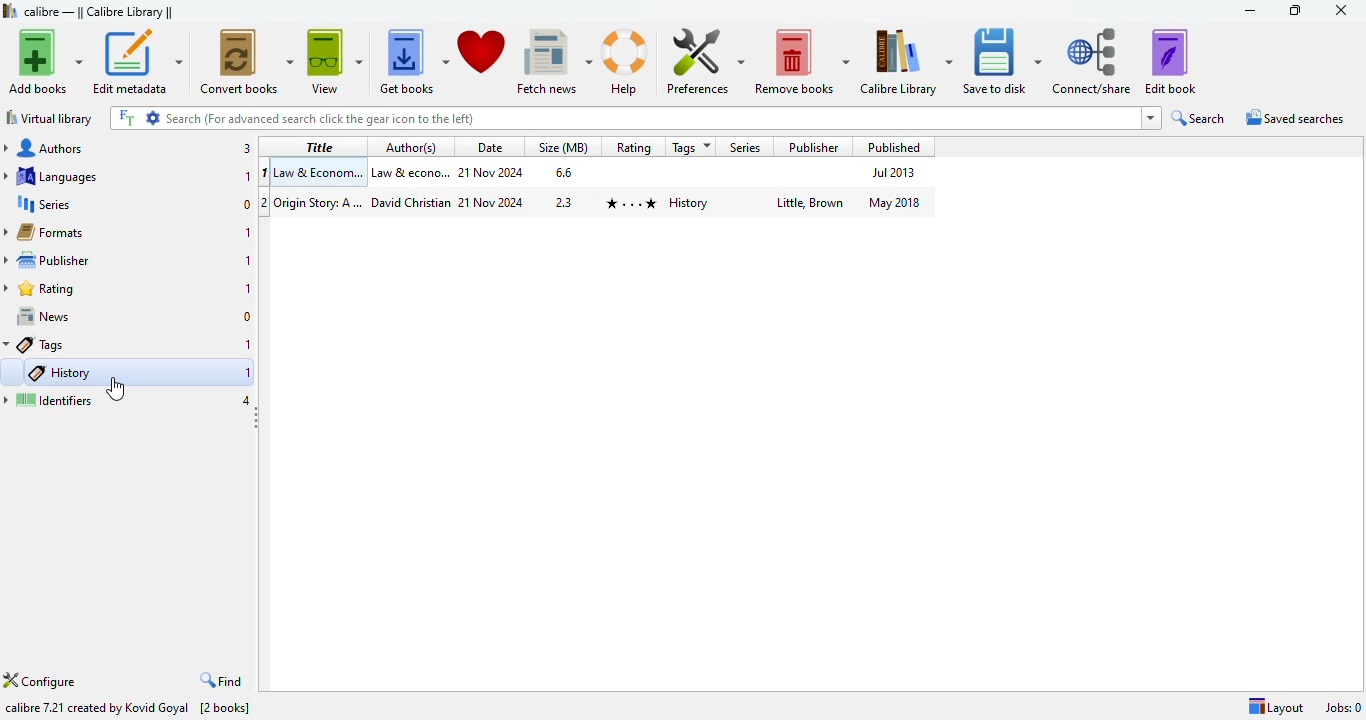 The image size is (1366, 720). I want to click on news, so click(43, 315).